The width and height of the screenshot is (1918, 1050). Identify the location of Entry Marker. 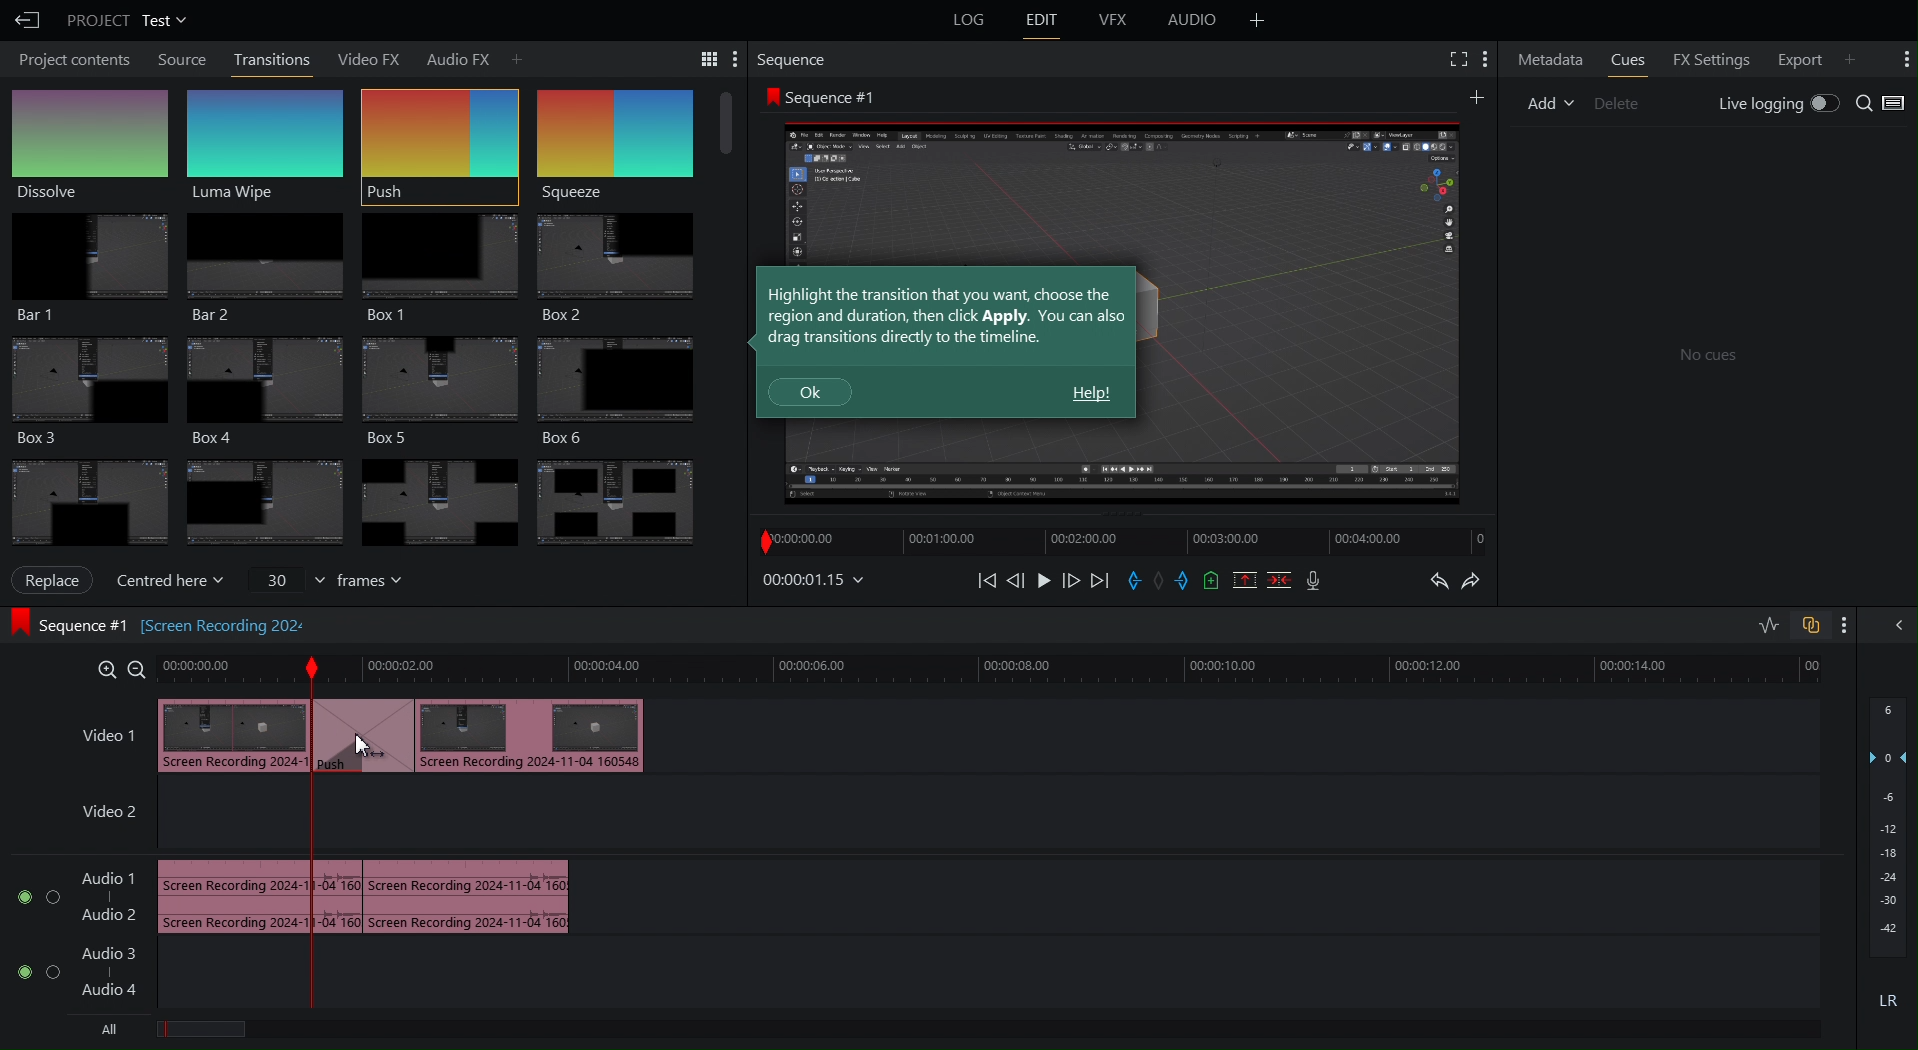
(1135, 582).